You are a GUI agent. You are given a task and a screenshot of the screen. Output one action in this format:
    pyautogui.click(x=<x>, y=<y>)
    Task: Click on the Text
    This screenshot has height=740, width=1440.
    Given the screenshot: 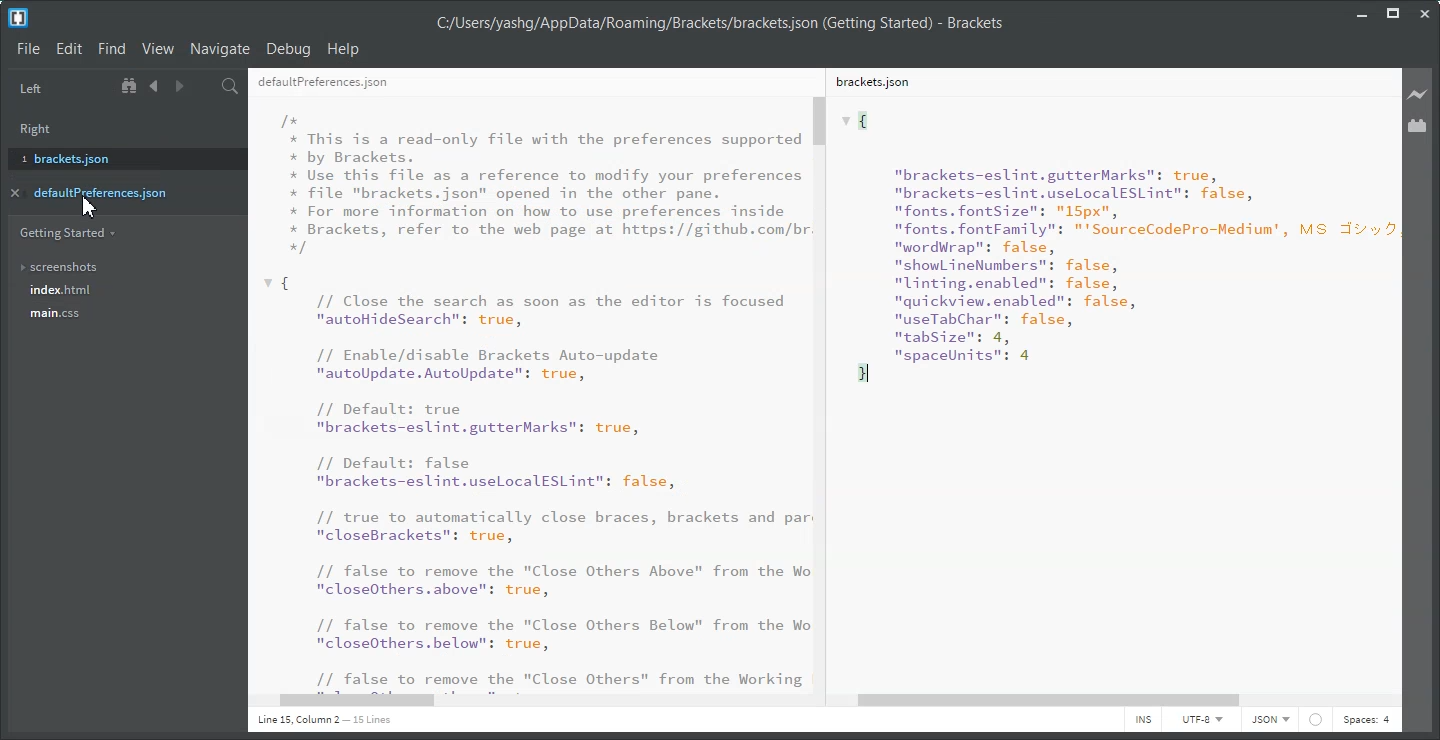 What is the action you would take?
    pyautogui.click(x=1106, y=392)
    